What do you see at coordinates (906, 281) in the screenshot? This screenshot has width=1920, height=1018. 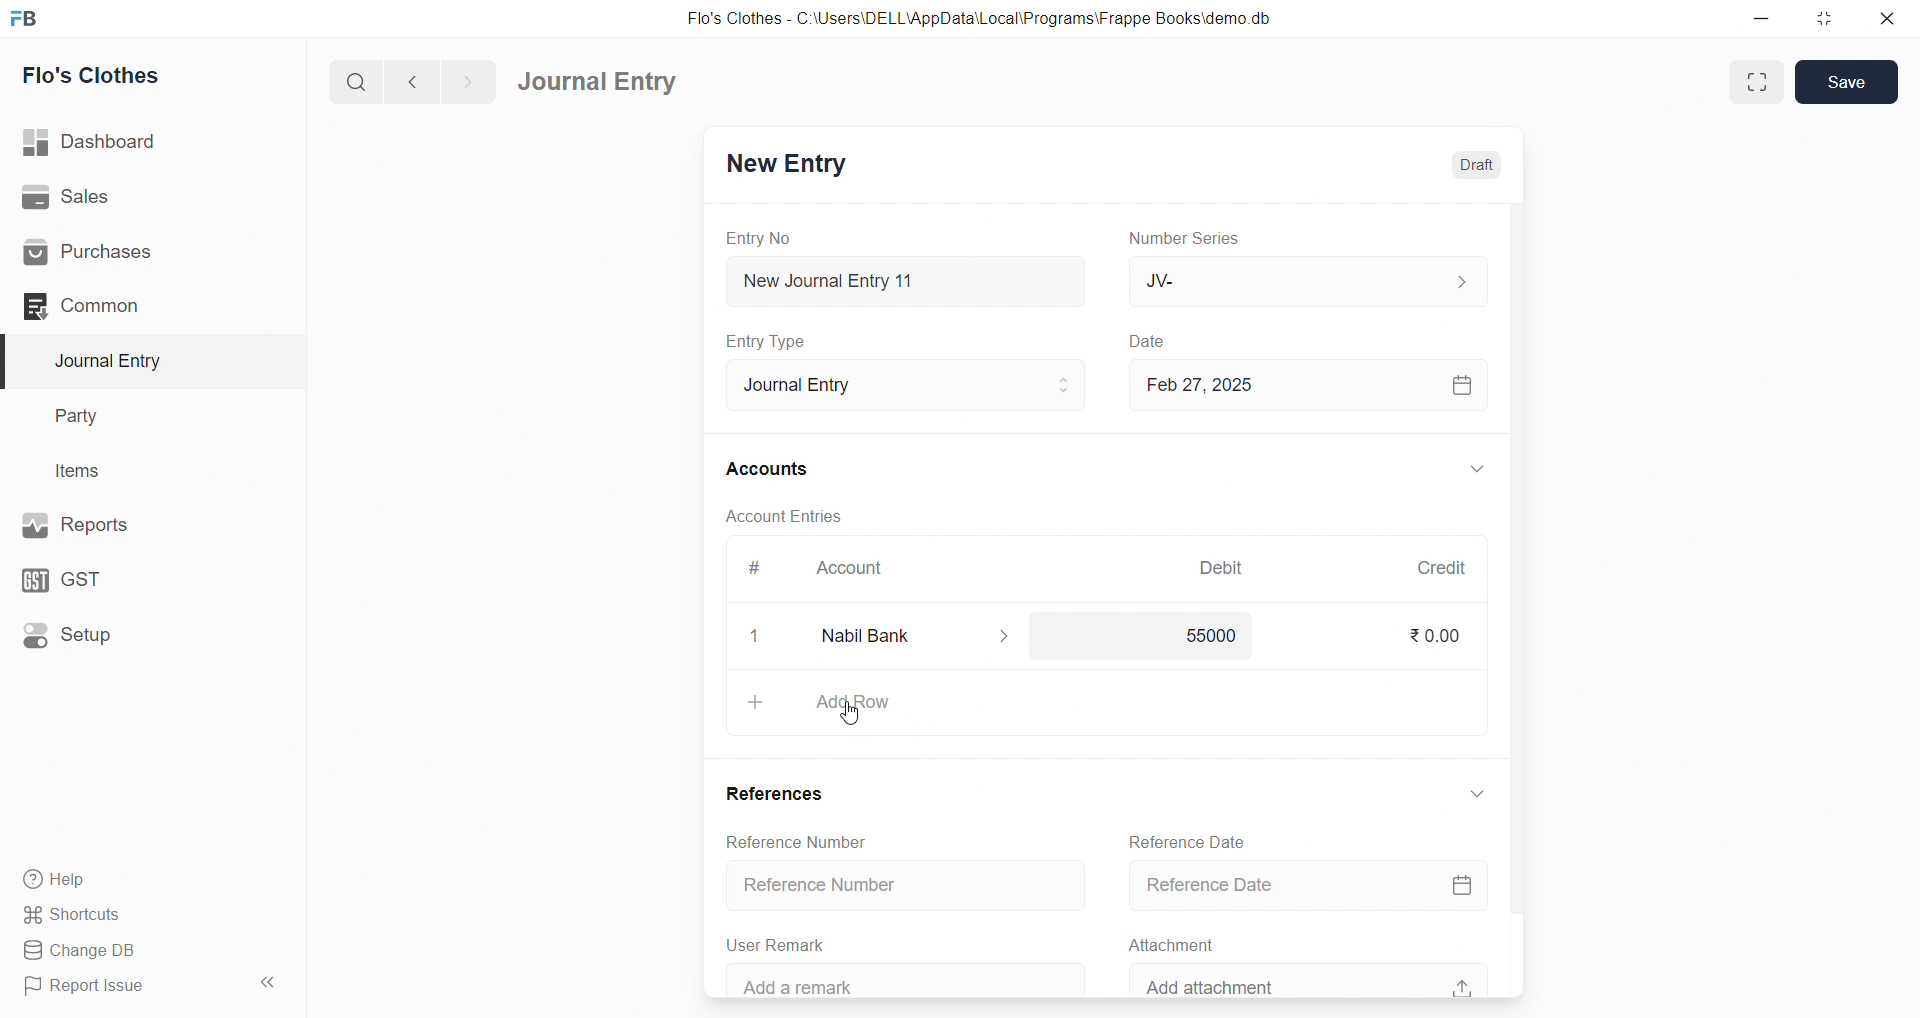 I see `New Journal Entry 11` at bounding box center [906, 281].